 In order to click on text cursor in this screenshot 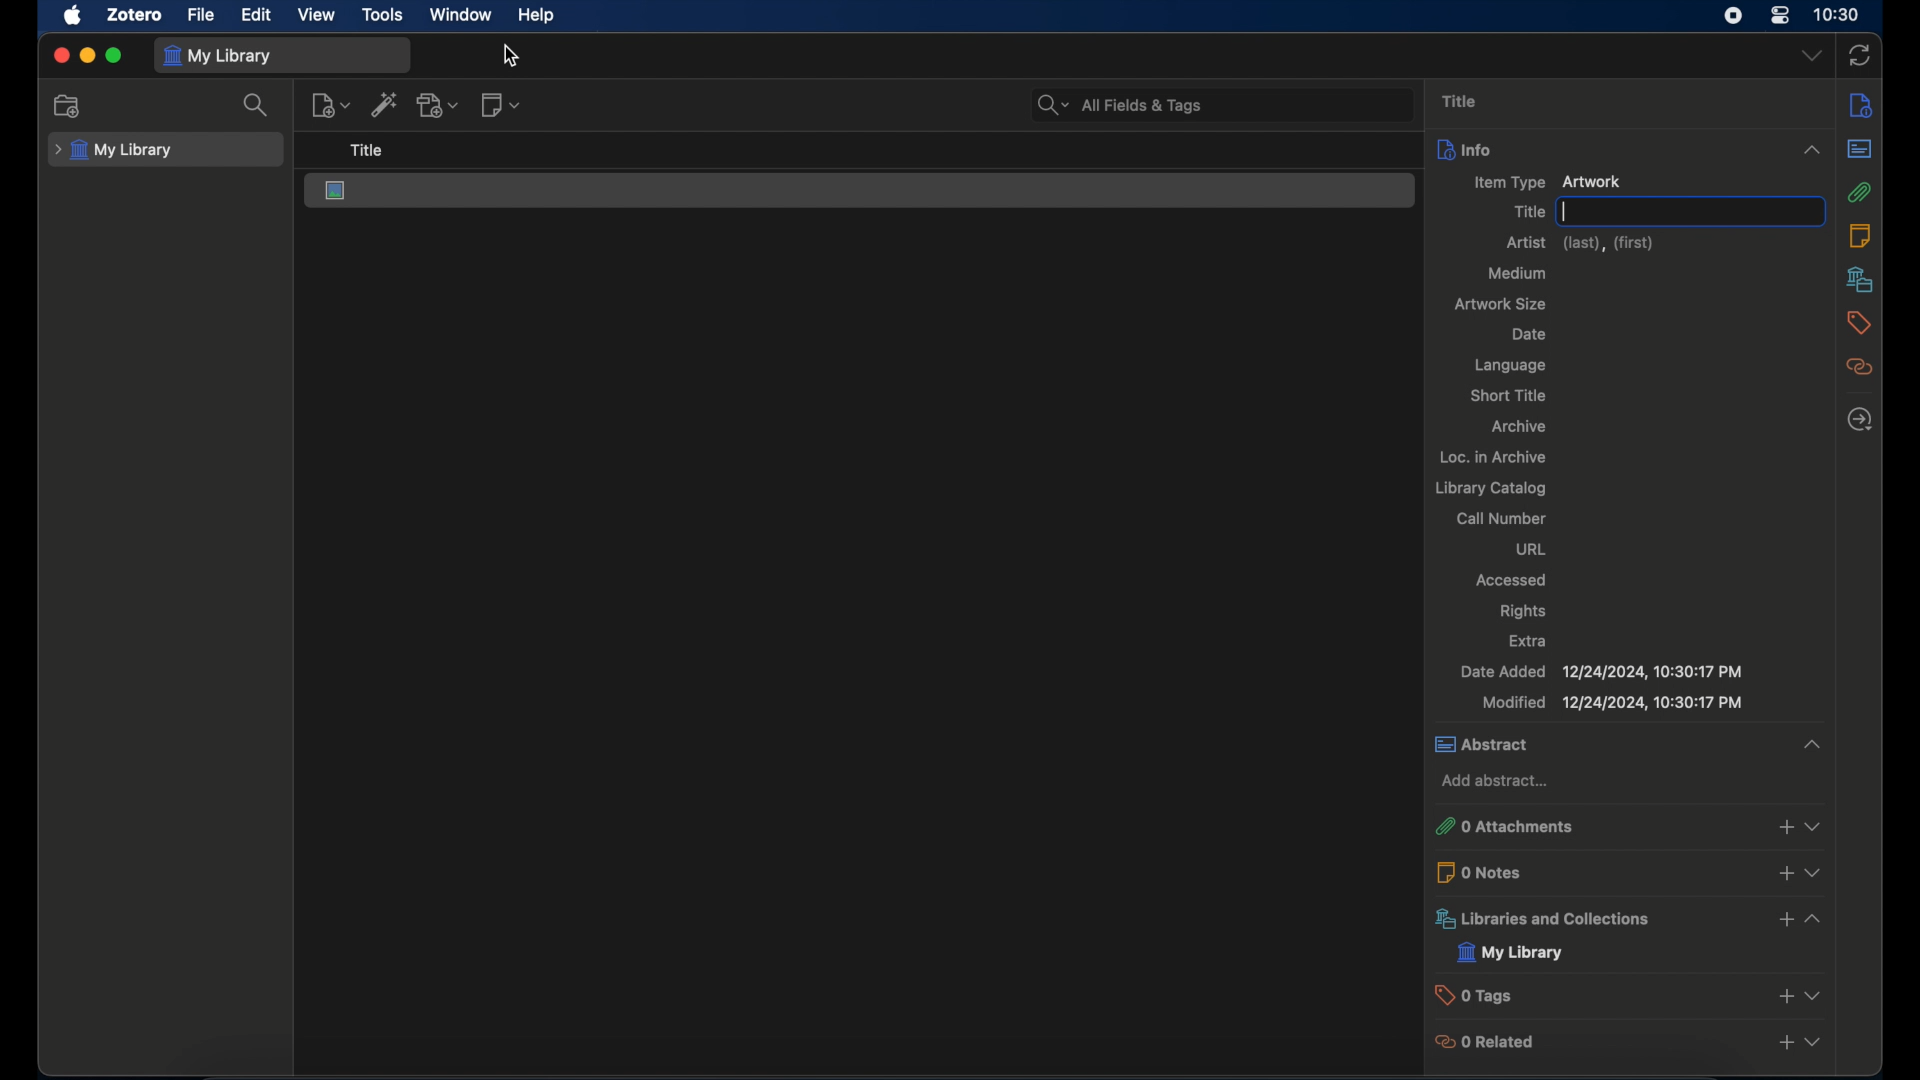, I will do `click(1566, 212)`.